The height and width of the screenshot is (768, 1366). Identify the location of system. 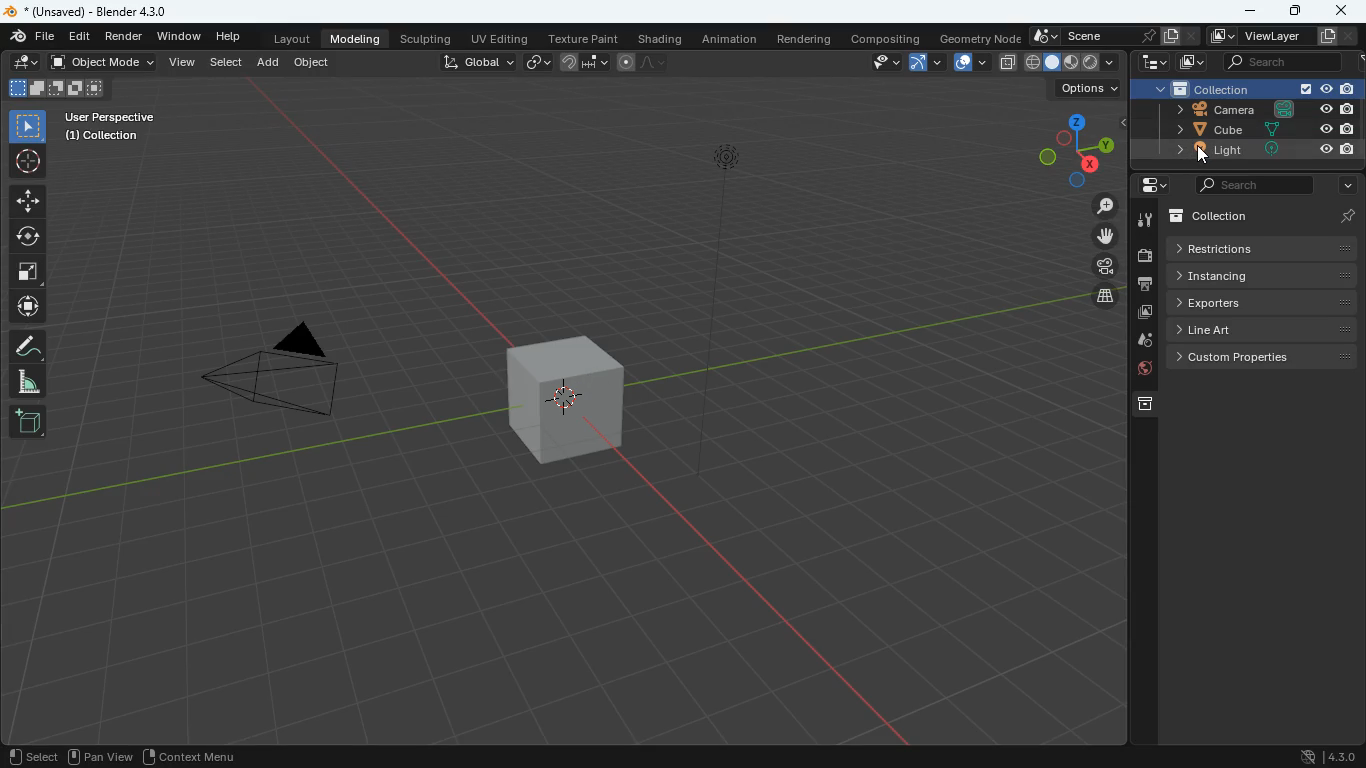
(1153, 64).